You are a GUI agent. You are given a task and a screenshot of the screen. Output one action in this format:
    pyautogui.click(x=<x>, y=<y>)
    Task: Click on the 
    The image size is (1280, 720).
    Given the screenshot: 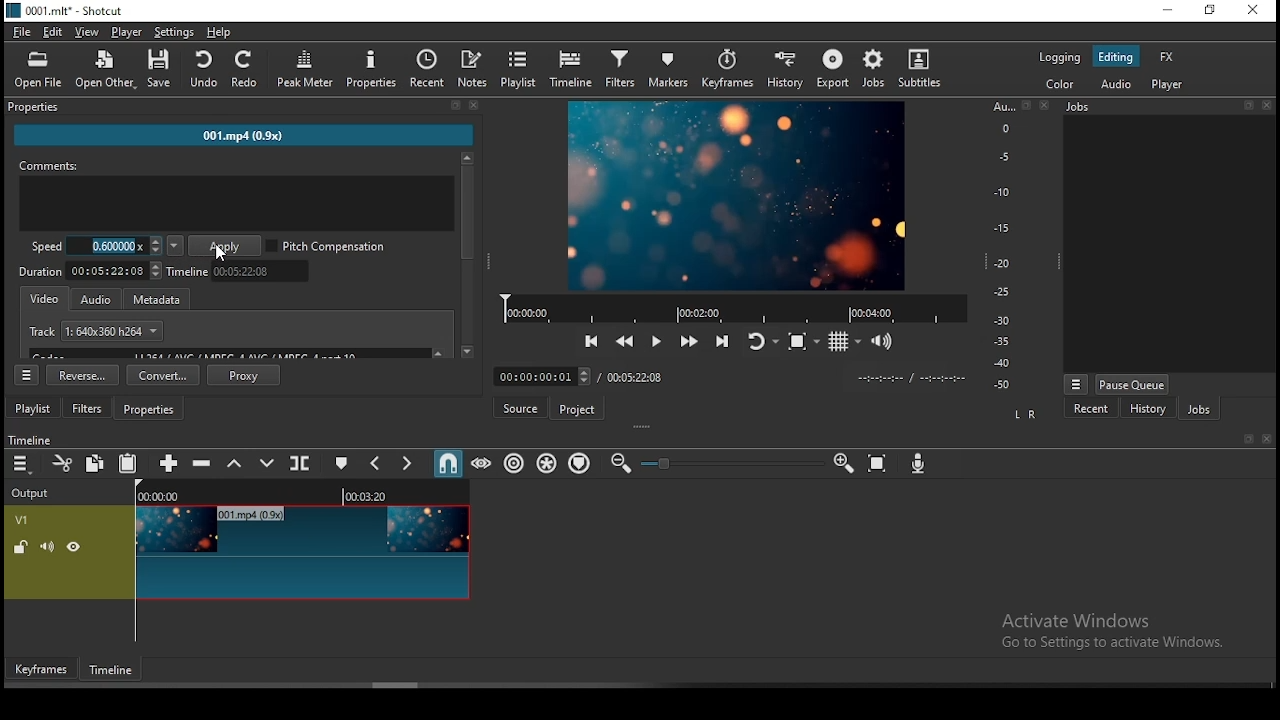 What is the action you would take?
    pyautogui.click(x=655, y=339)
    